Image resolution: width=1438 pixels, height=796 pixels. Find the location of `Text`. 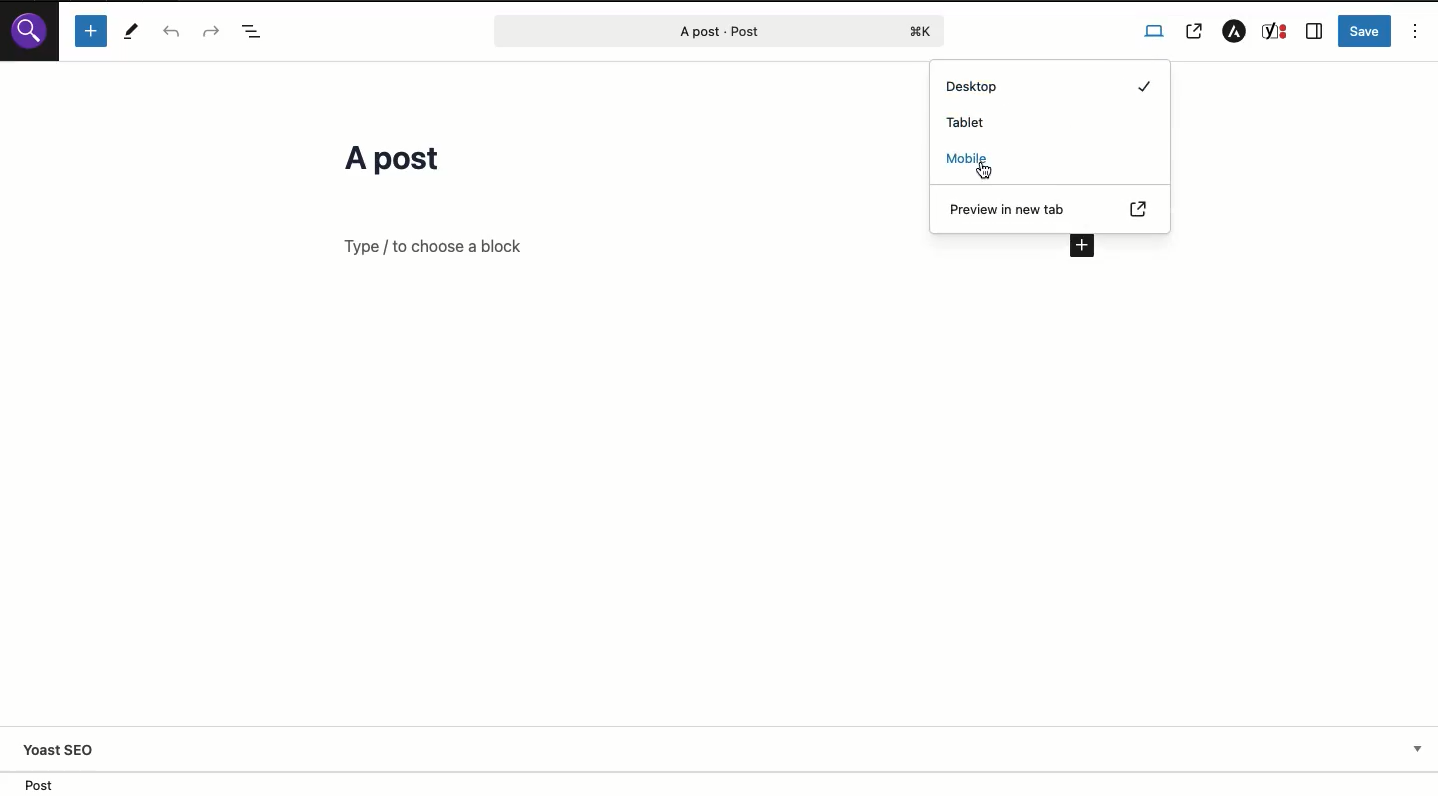

Text is located at coordinates (427, 258).